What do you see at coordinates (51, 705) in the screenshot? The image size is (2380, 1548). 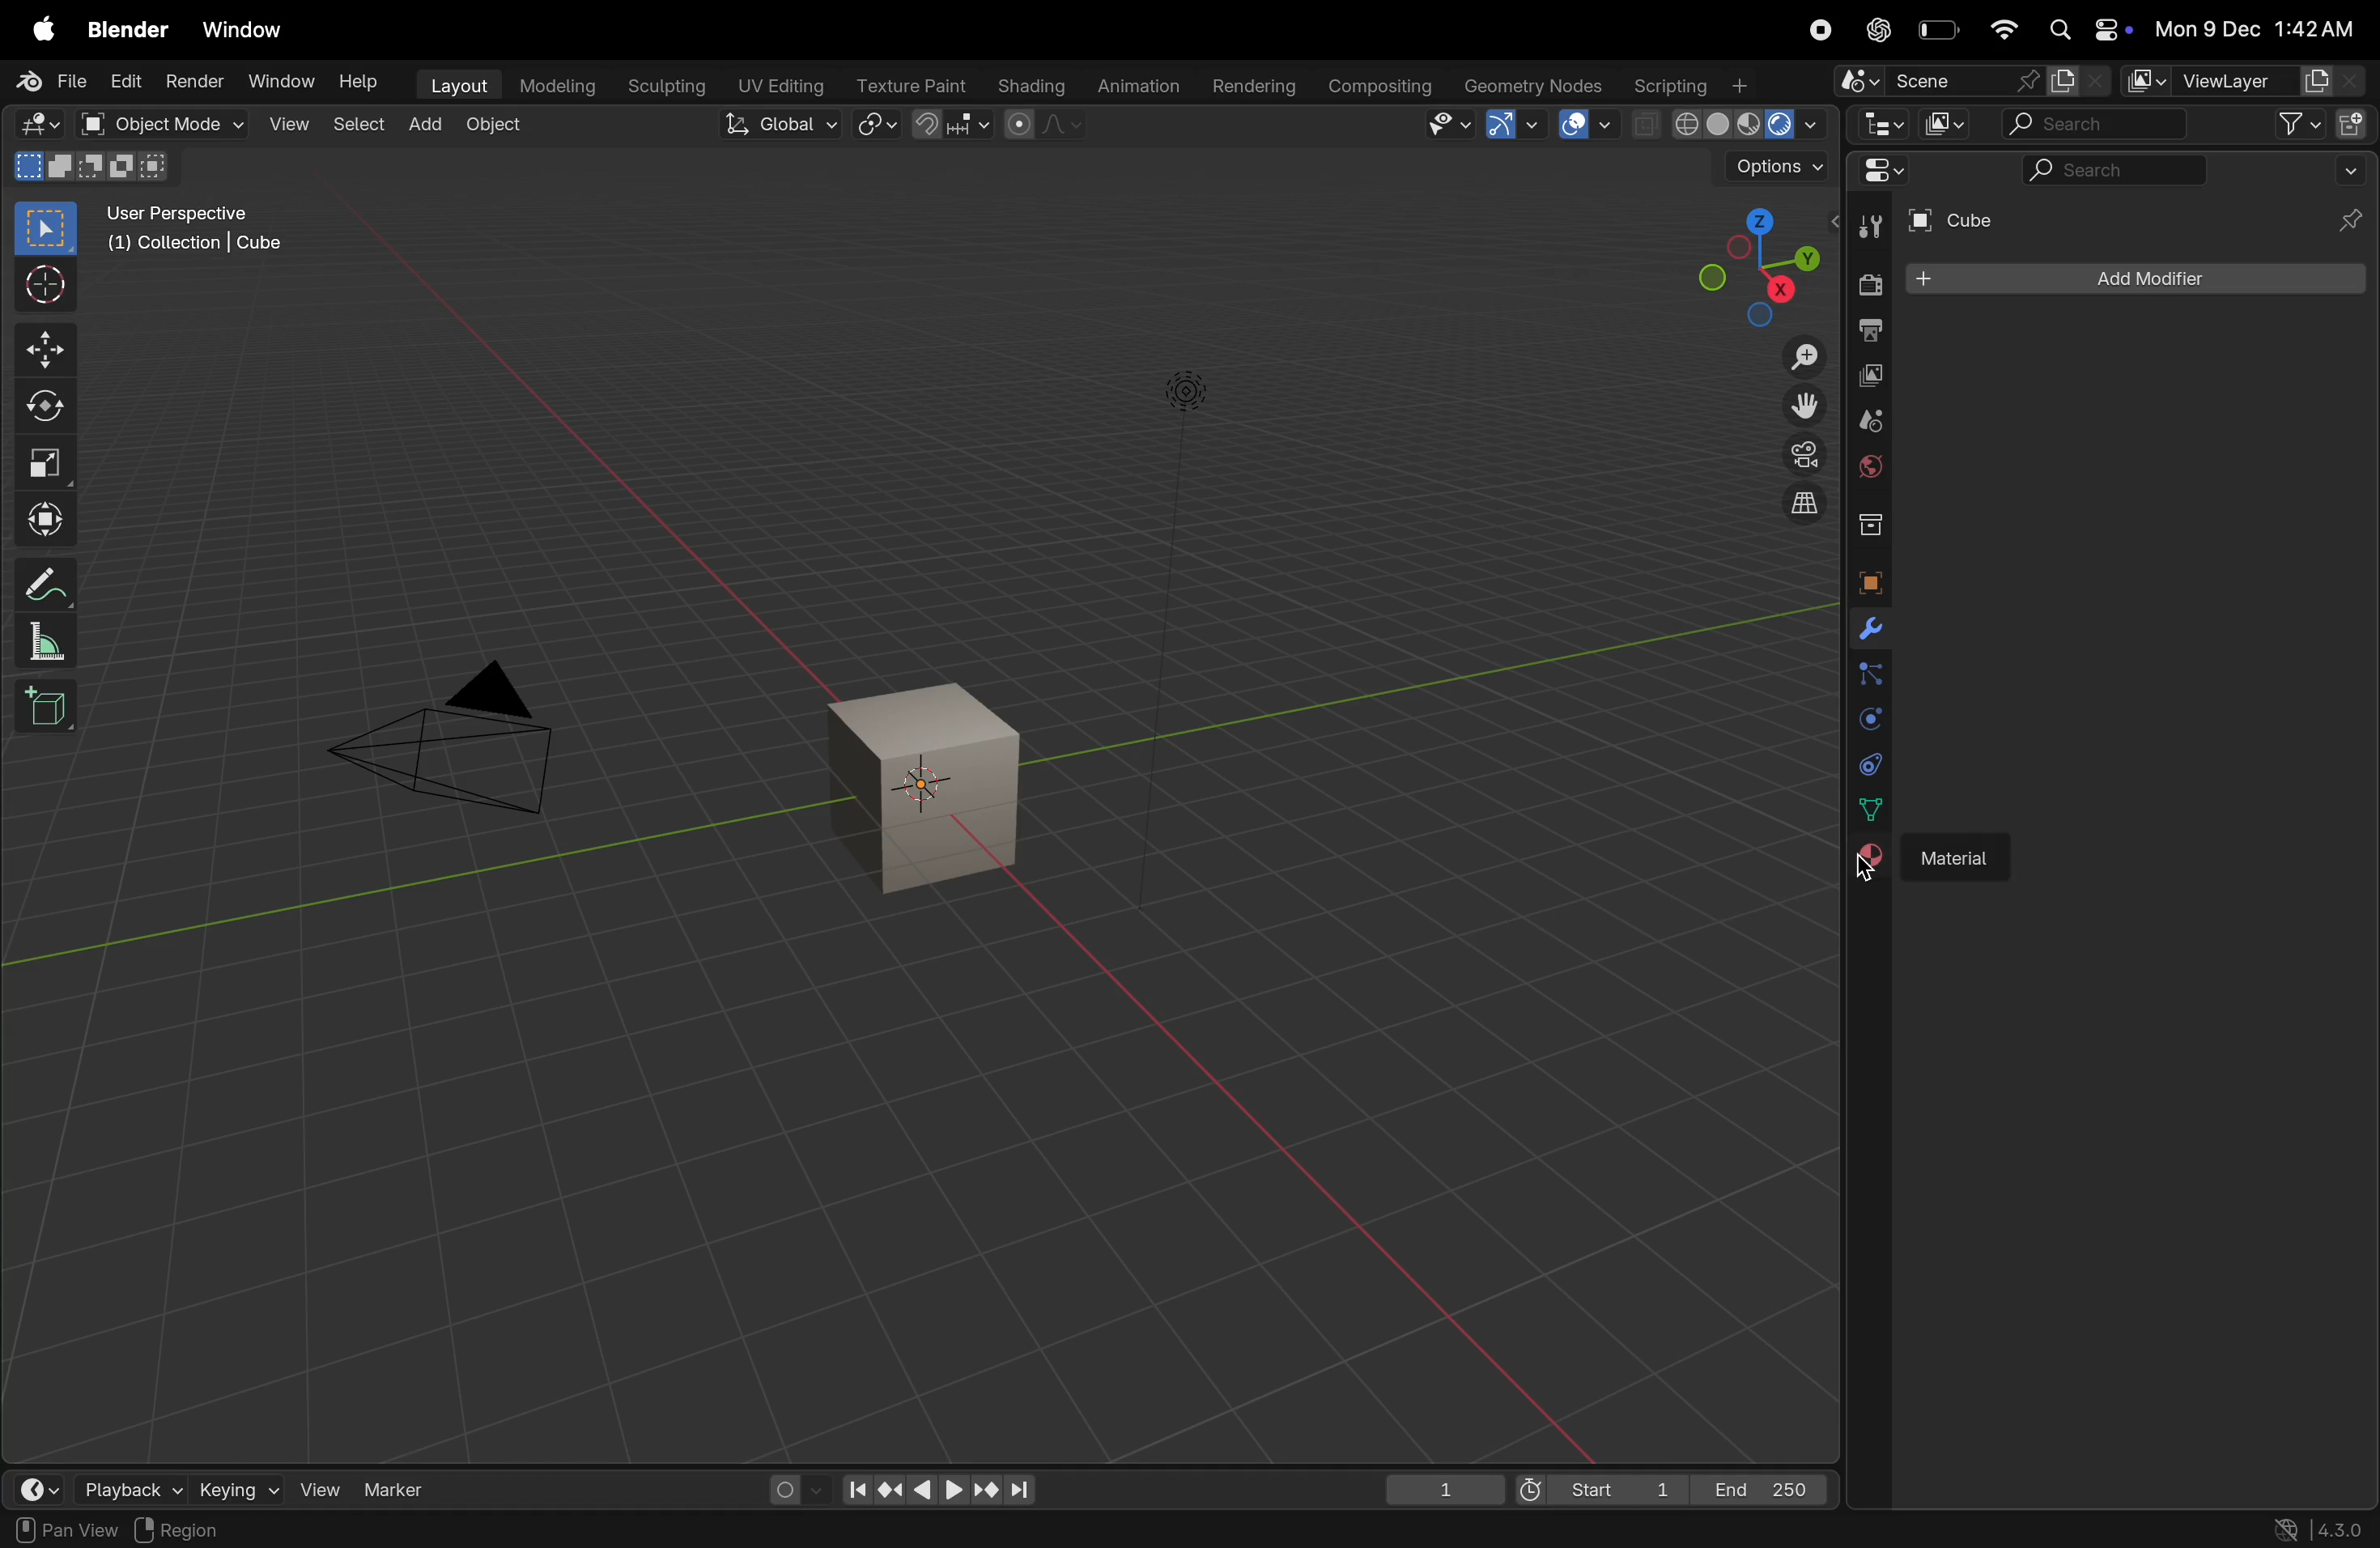 I see `add cube` at bounding box center [51, 705].